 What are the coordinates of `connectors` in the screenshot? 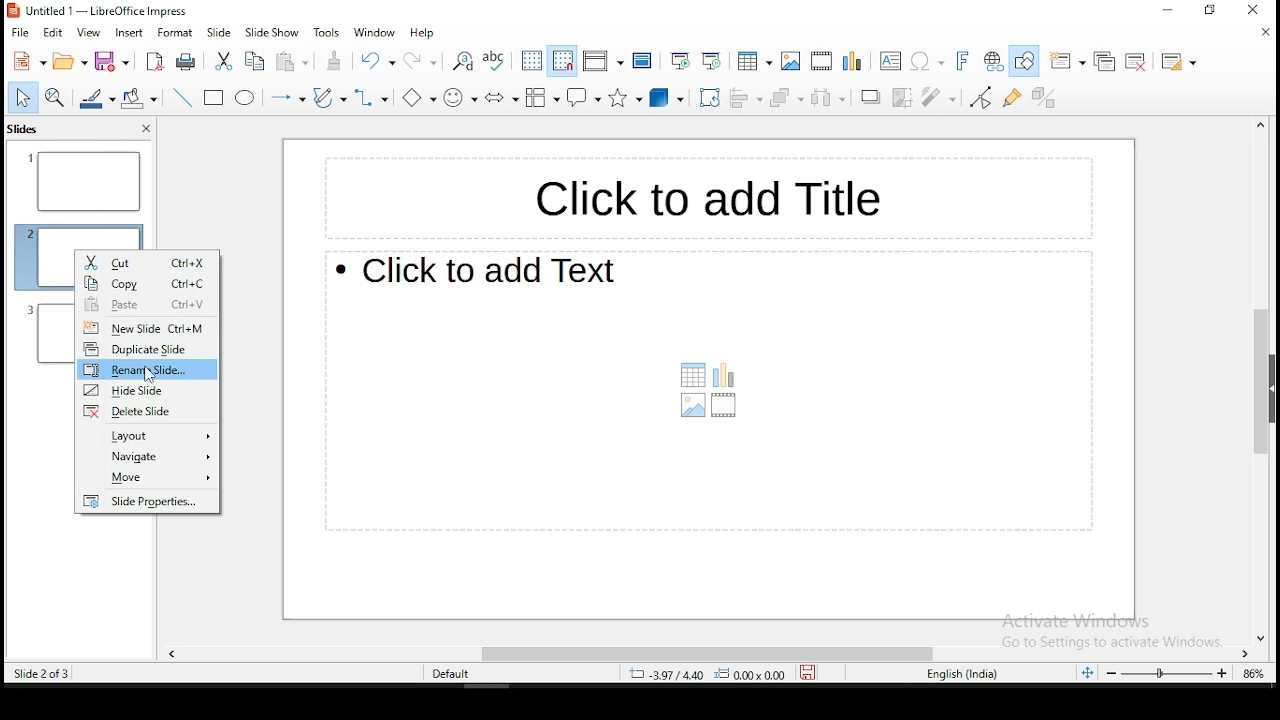 It's located at (369, 98).